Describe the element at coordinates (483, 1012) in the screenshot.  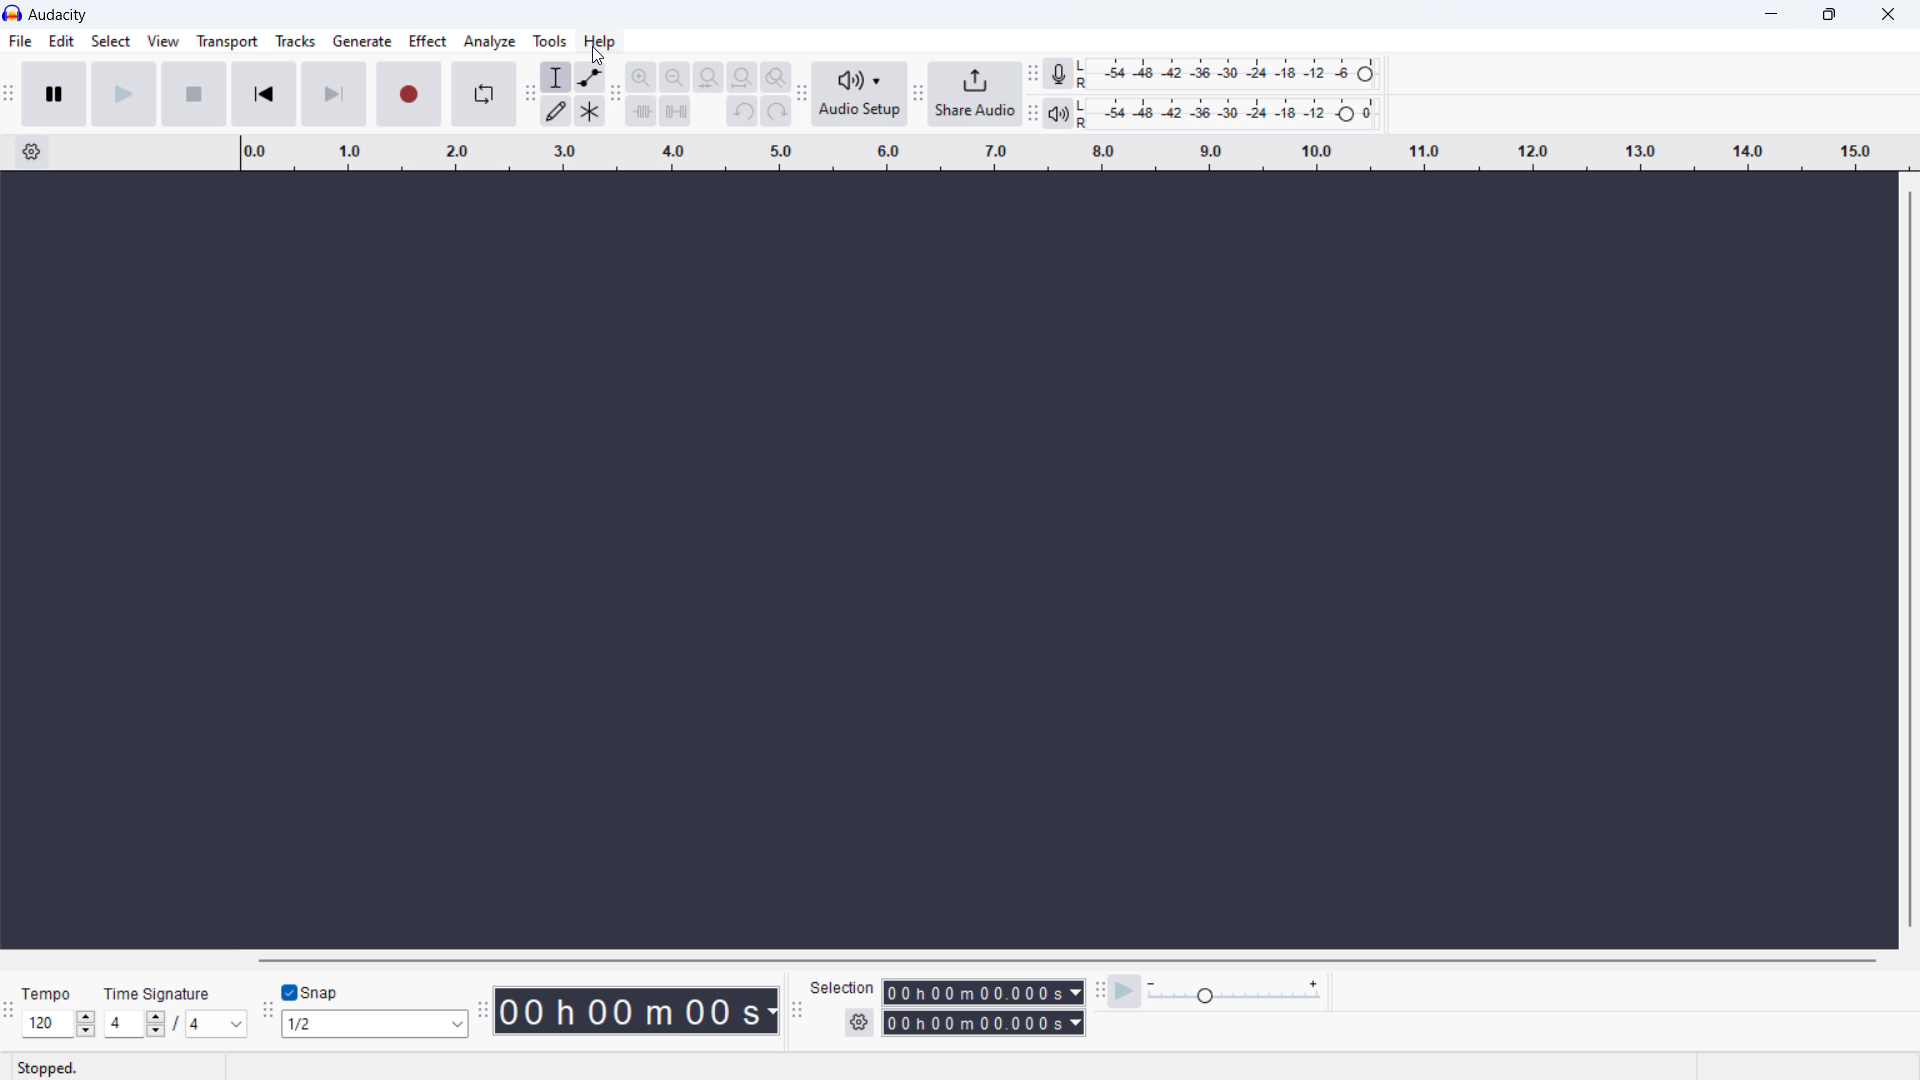
I see `time toolbar` at that location.